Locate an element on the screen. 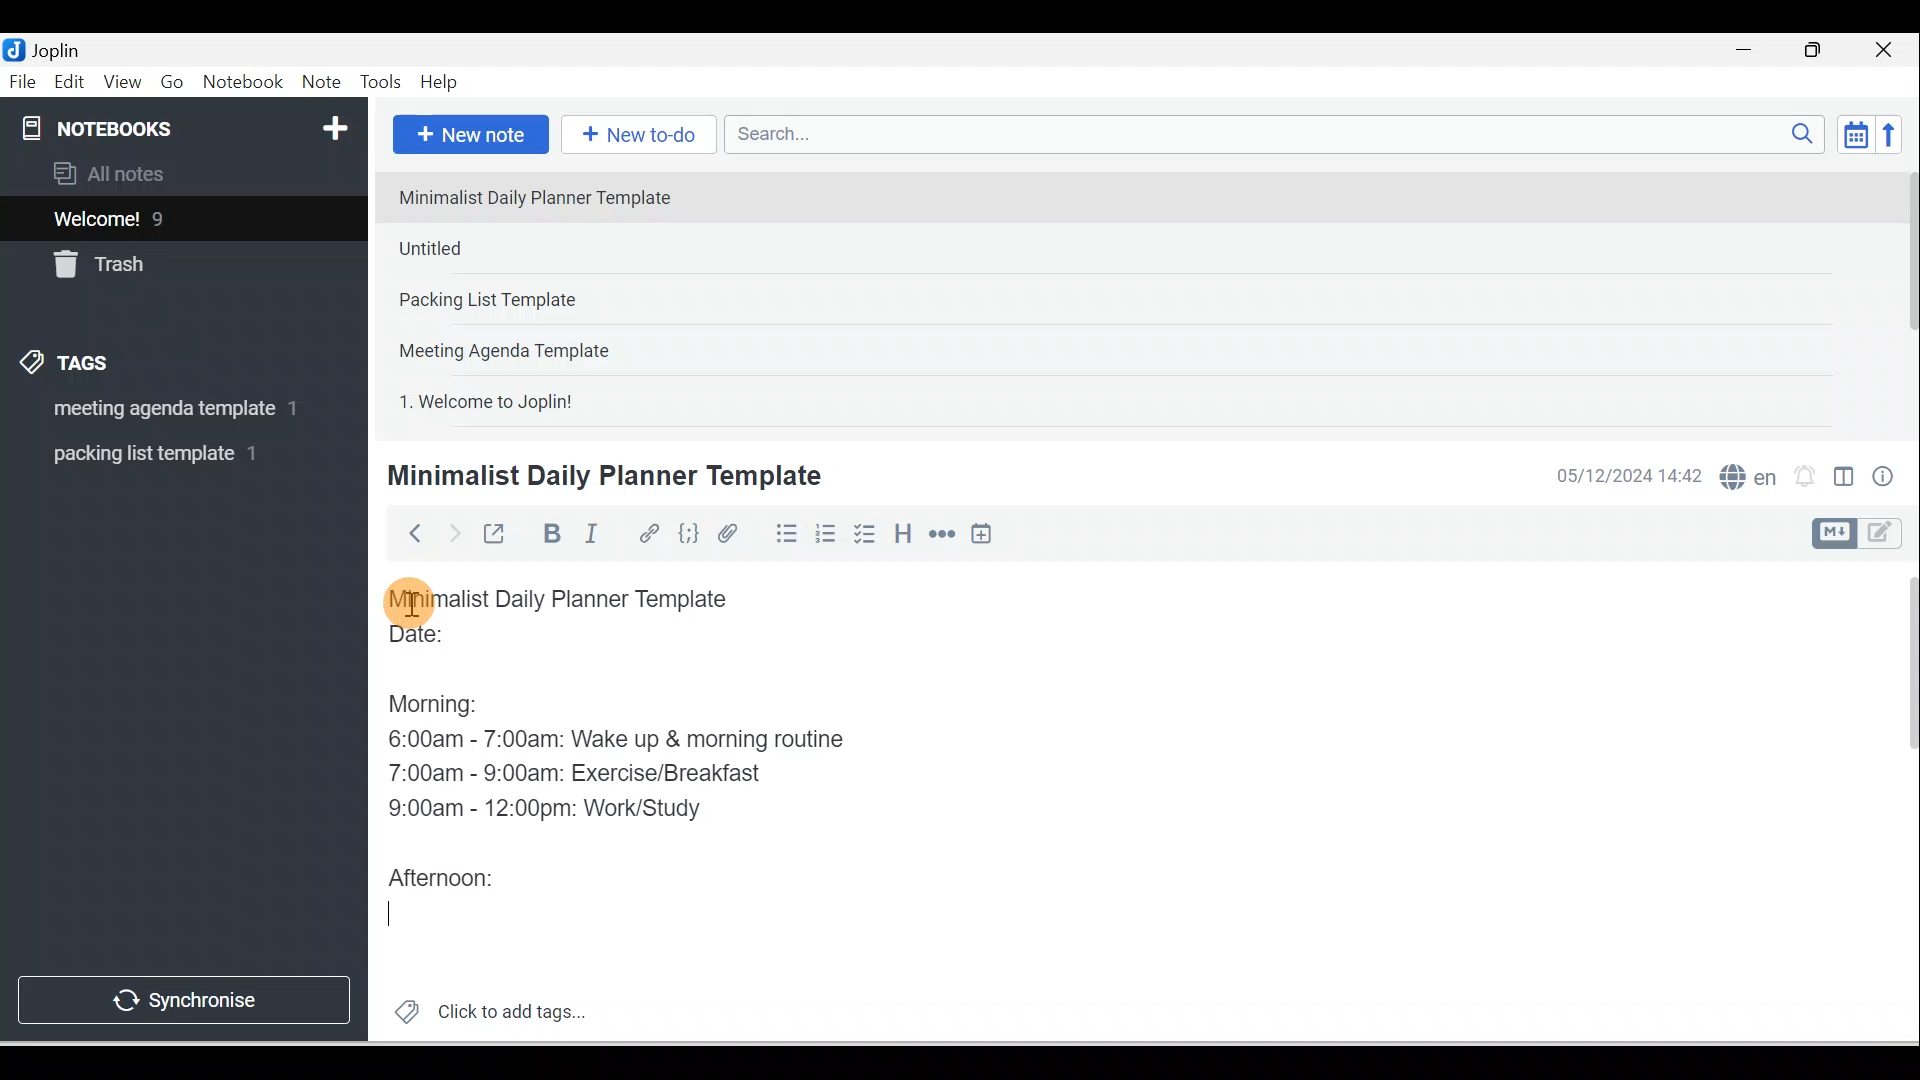 This screenshot has height=1080, width=1920. Horizontal rule is located at coordinates (944, 534).